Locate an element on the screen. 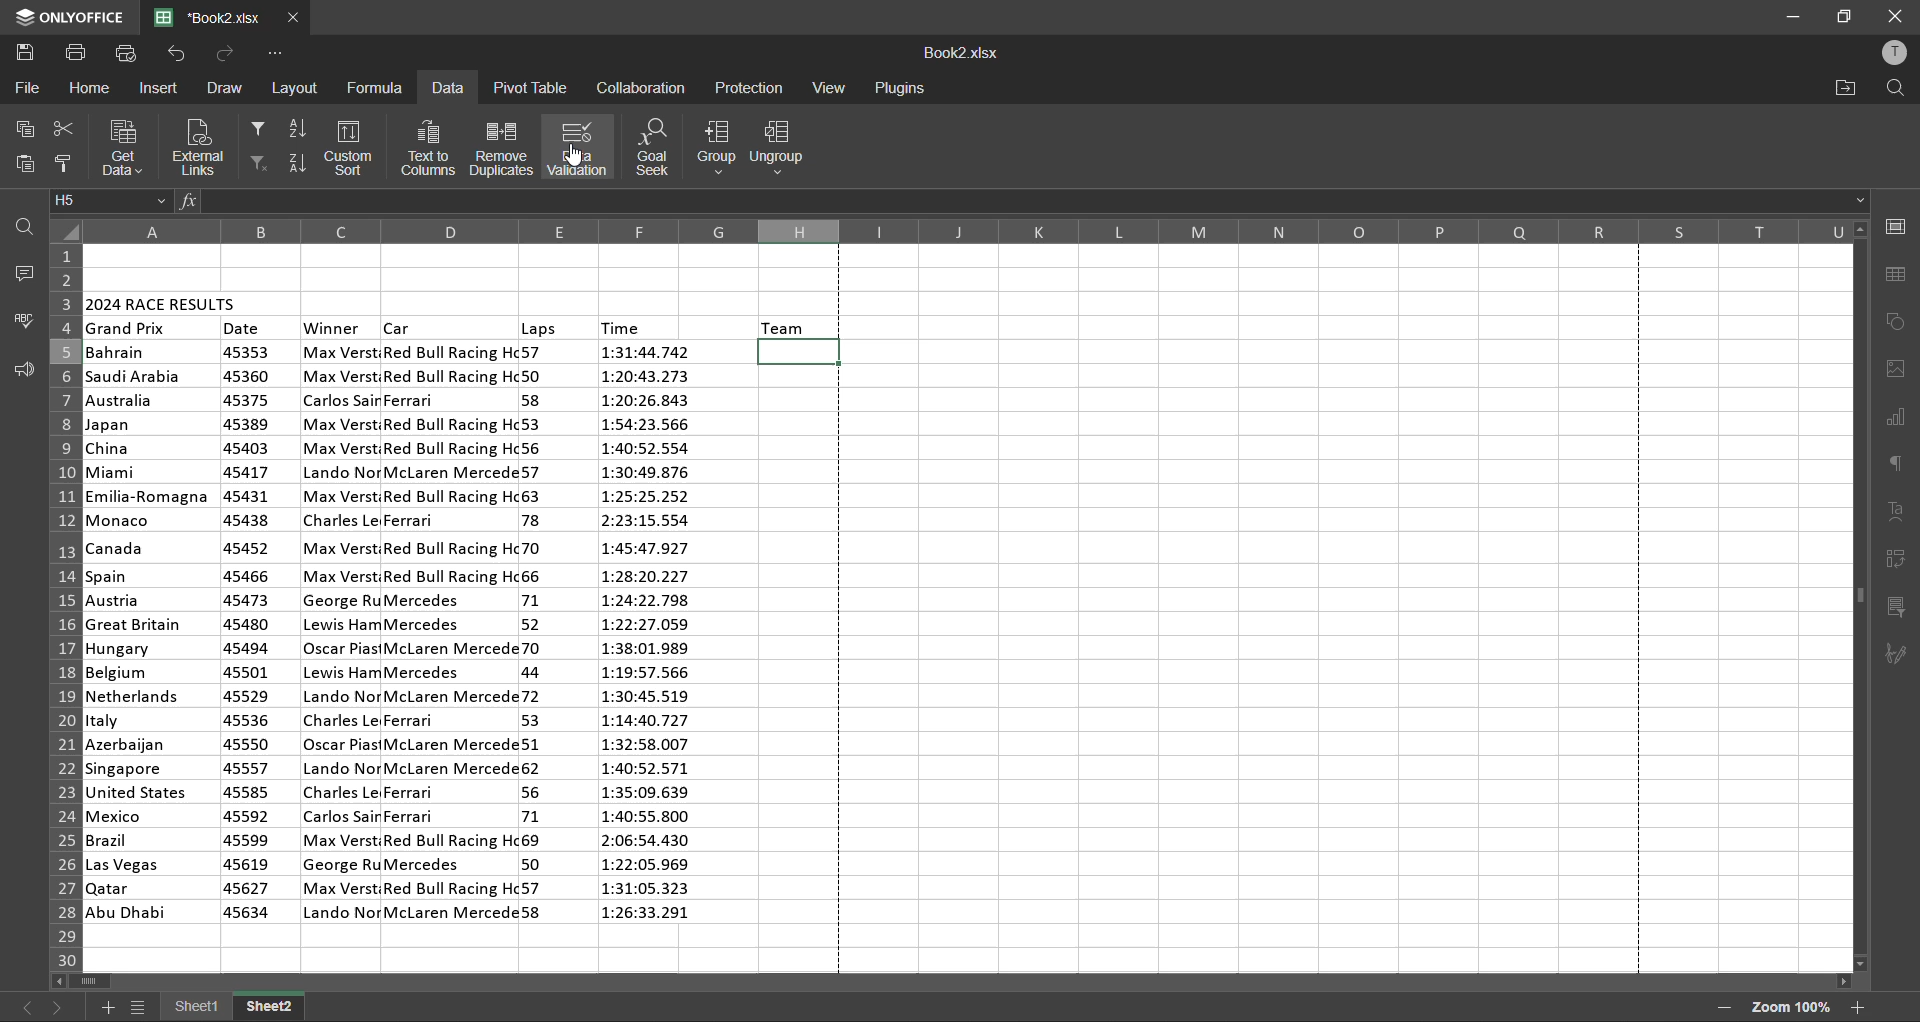  formula bar is located at coordinates (1037, 202).